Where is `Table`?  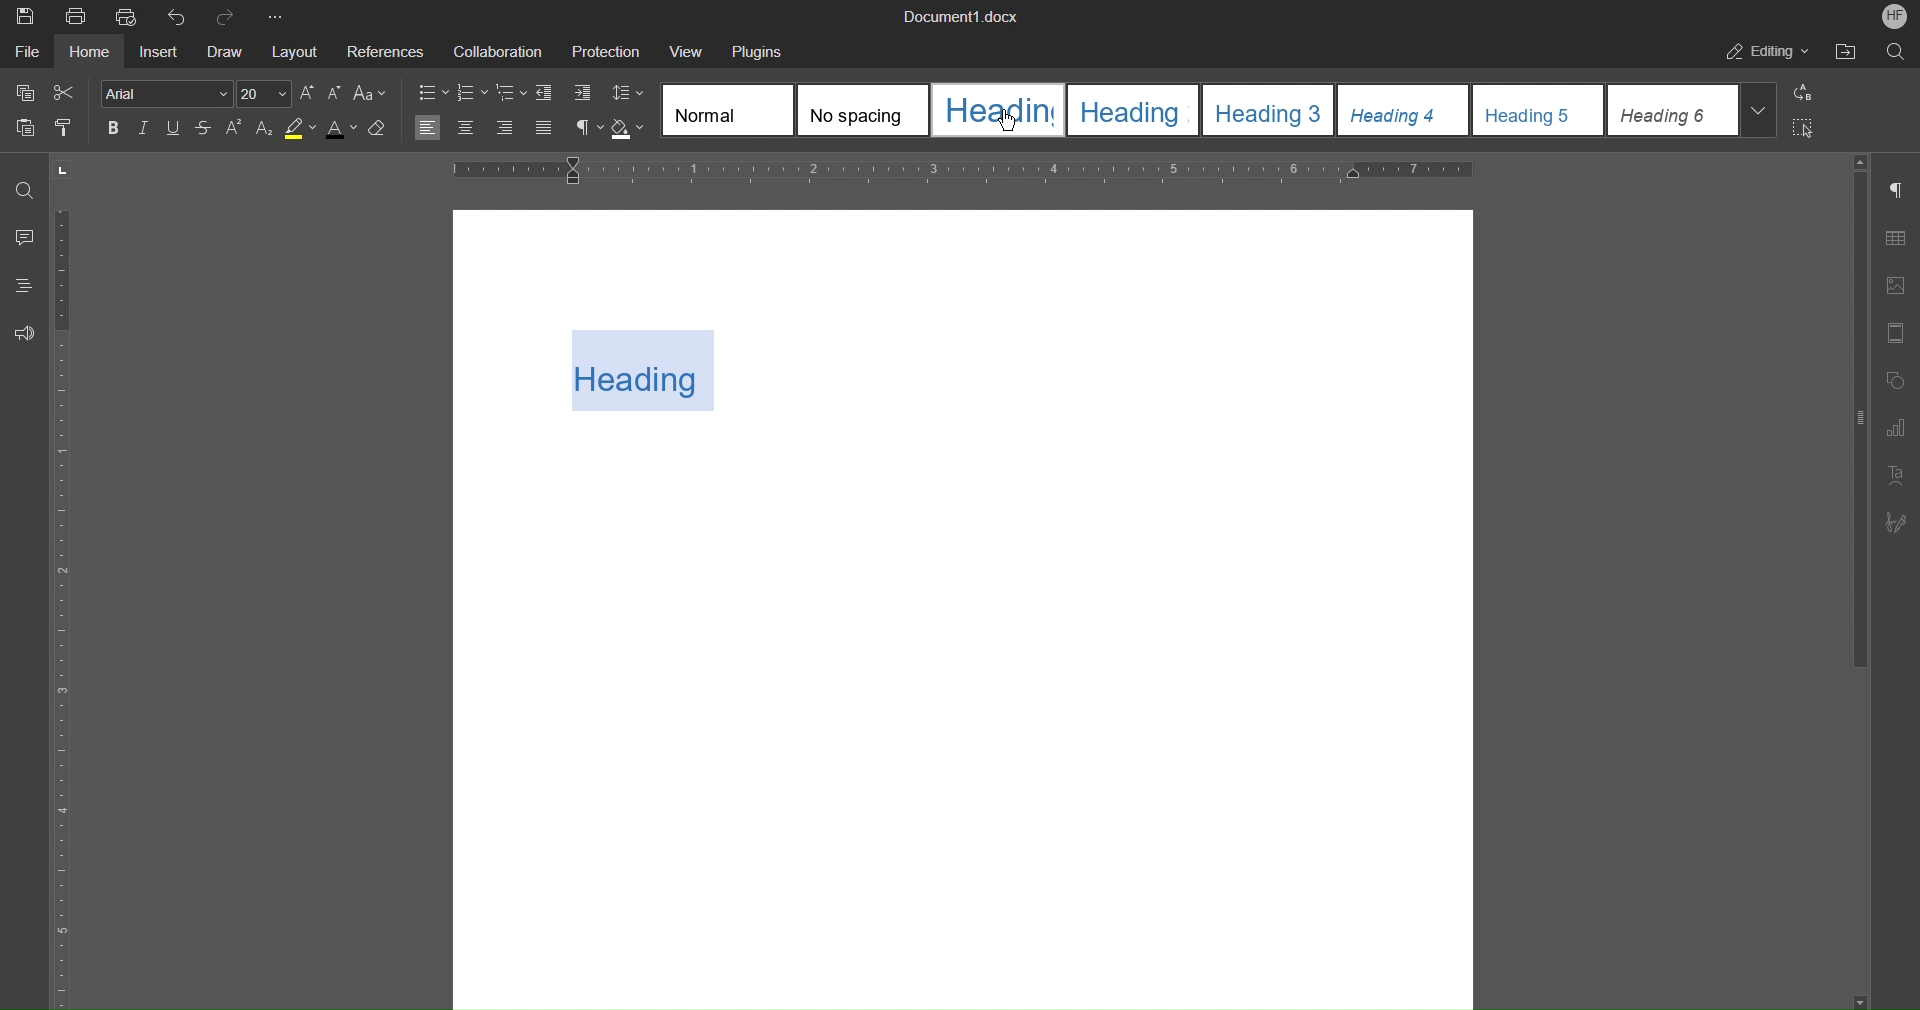
Table is located at coordinates (1897, 240).